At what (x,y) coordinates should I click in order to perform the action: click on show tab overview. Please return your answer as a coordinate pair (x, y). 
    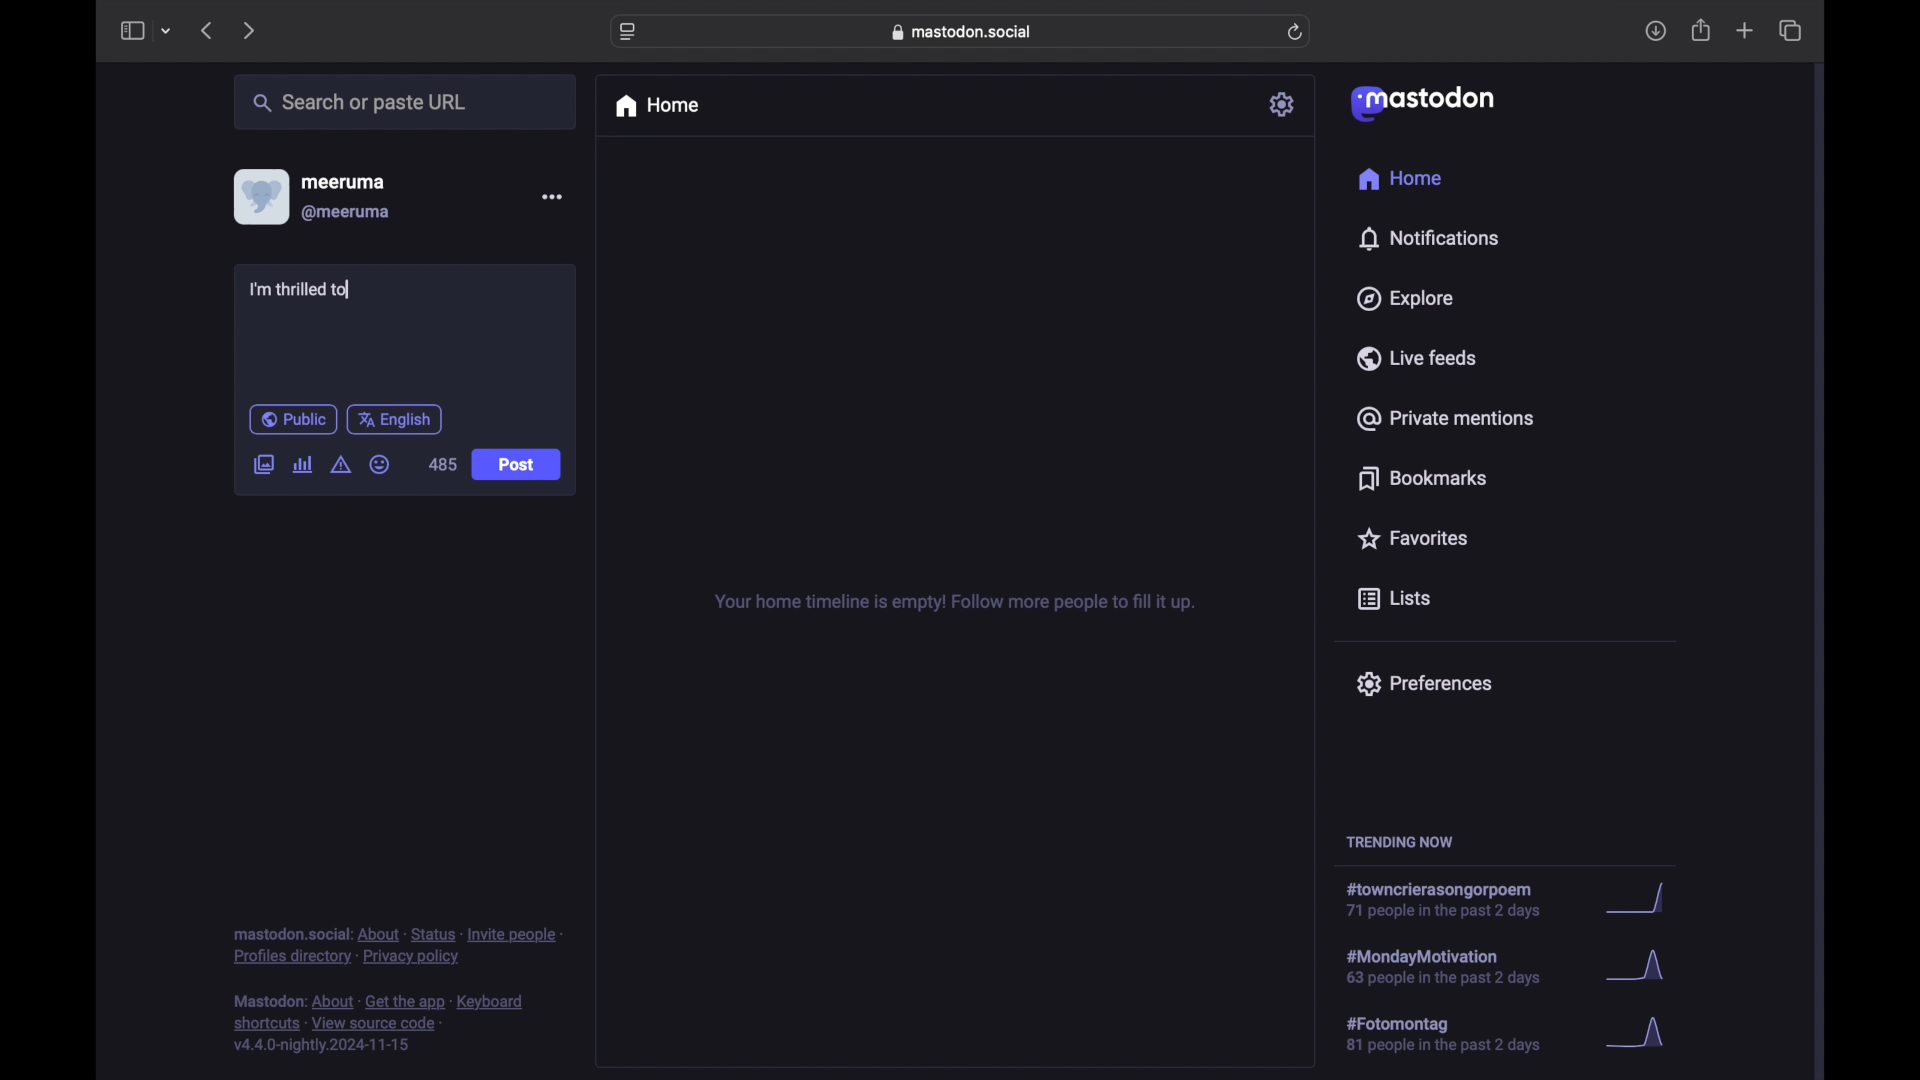
    Looking at the image, I should click on (1792, 30).